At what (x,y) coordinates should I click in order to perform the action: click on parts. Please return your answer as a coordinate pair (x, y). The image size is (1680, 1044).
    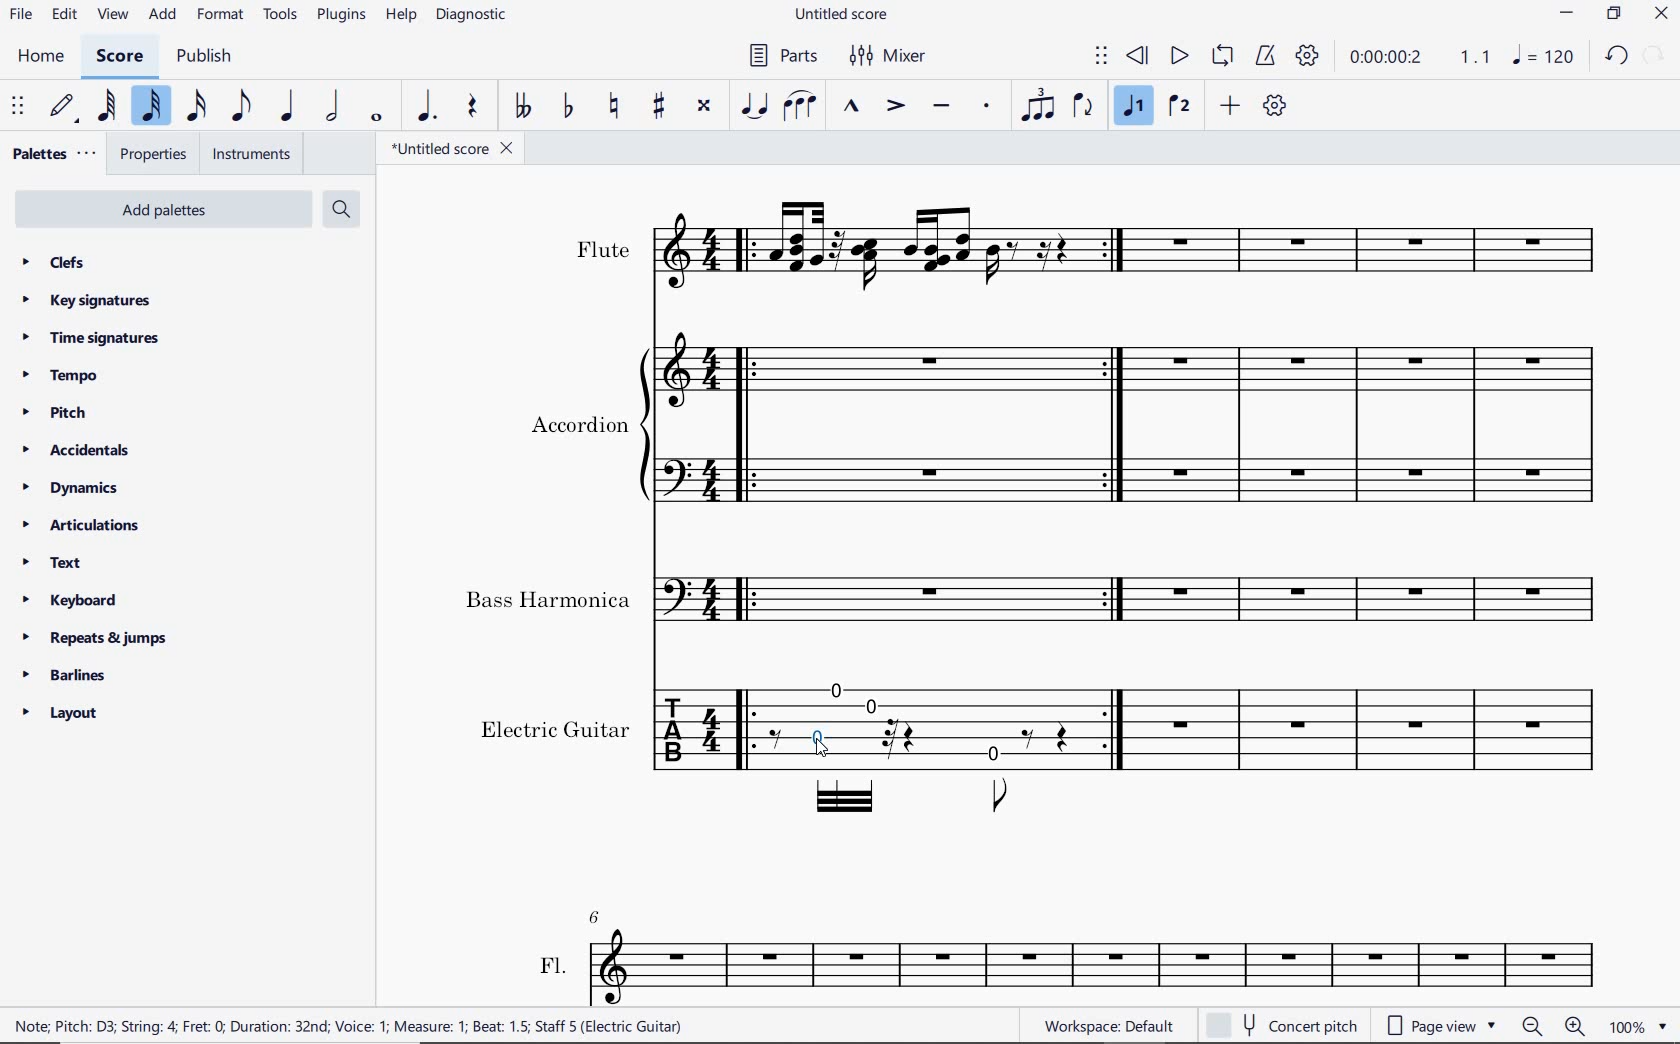
    Looking at the image, I should click on (784, 57).